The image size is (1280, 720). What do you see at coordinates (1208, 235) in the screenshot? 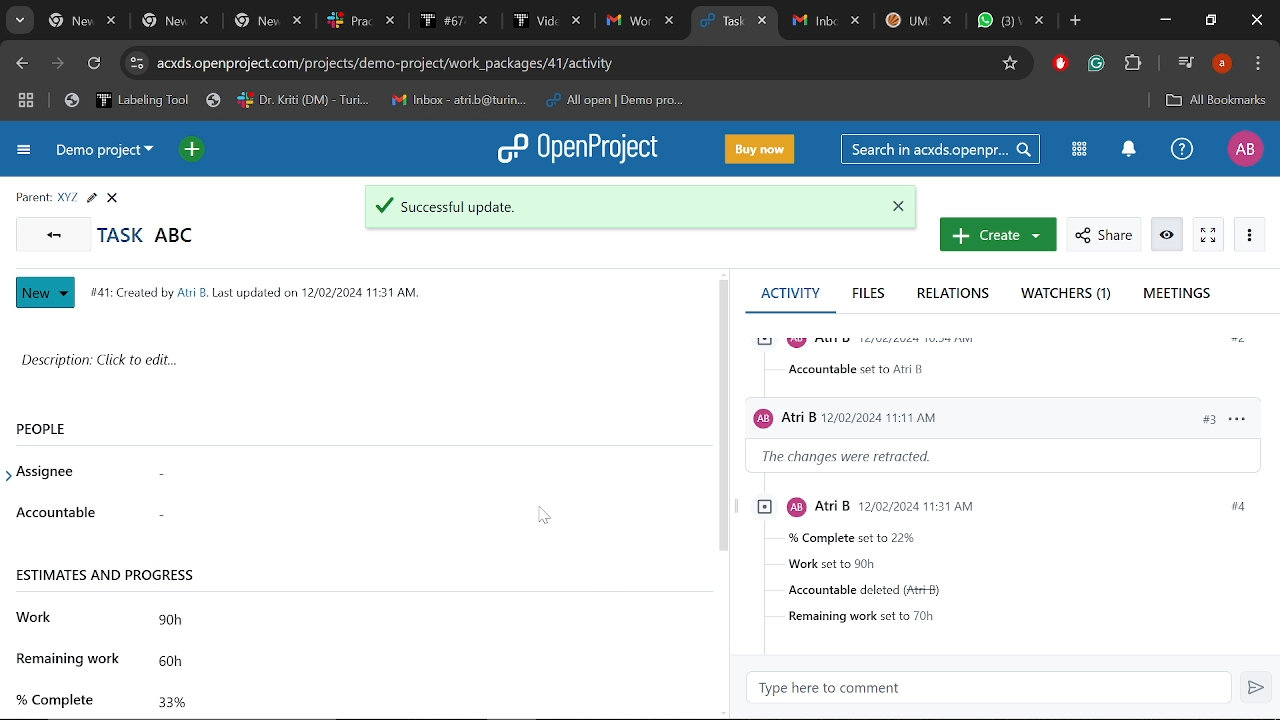
I see `Activate zen mode` at bounding box center [1208, 235].